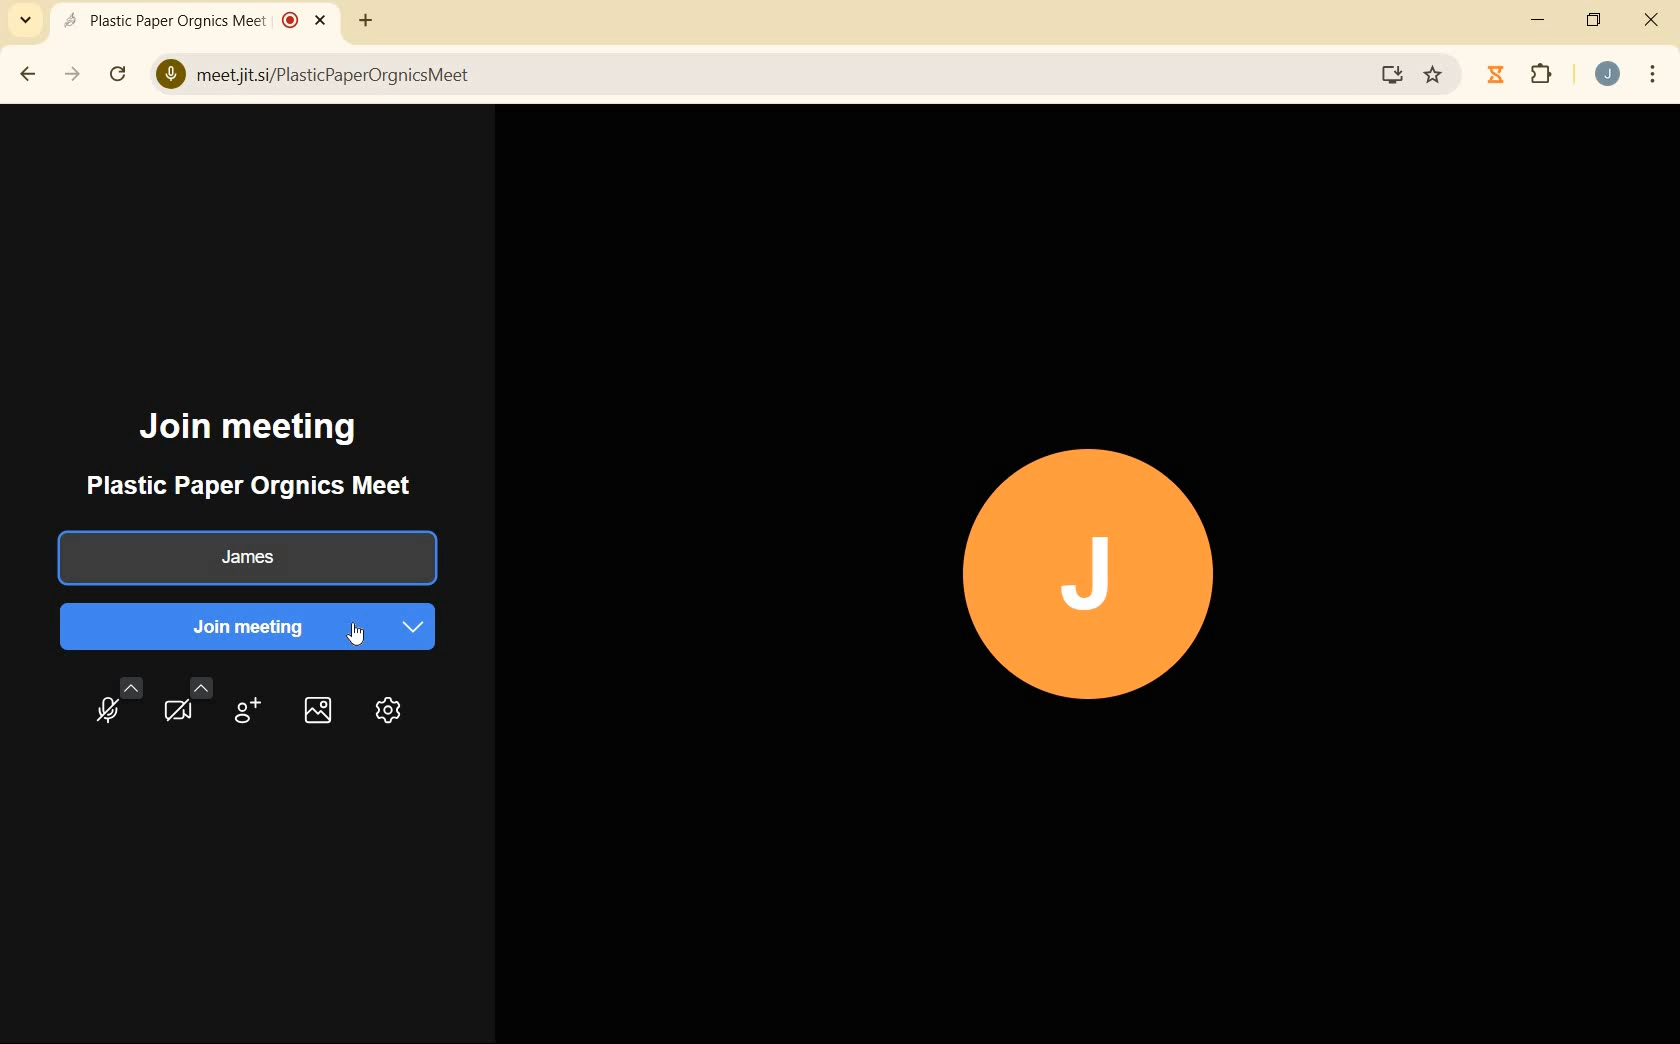 This screenshot has height=1044, width=1680. I want to click on minimize, so click(1540, 20).